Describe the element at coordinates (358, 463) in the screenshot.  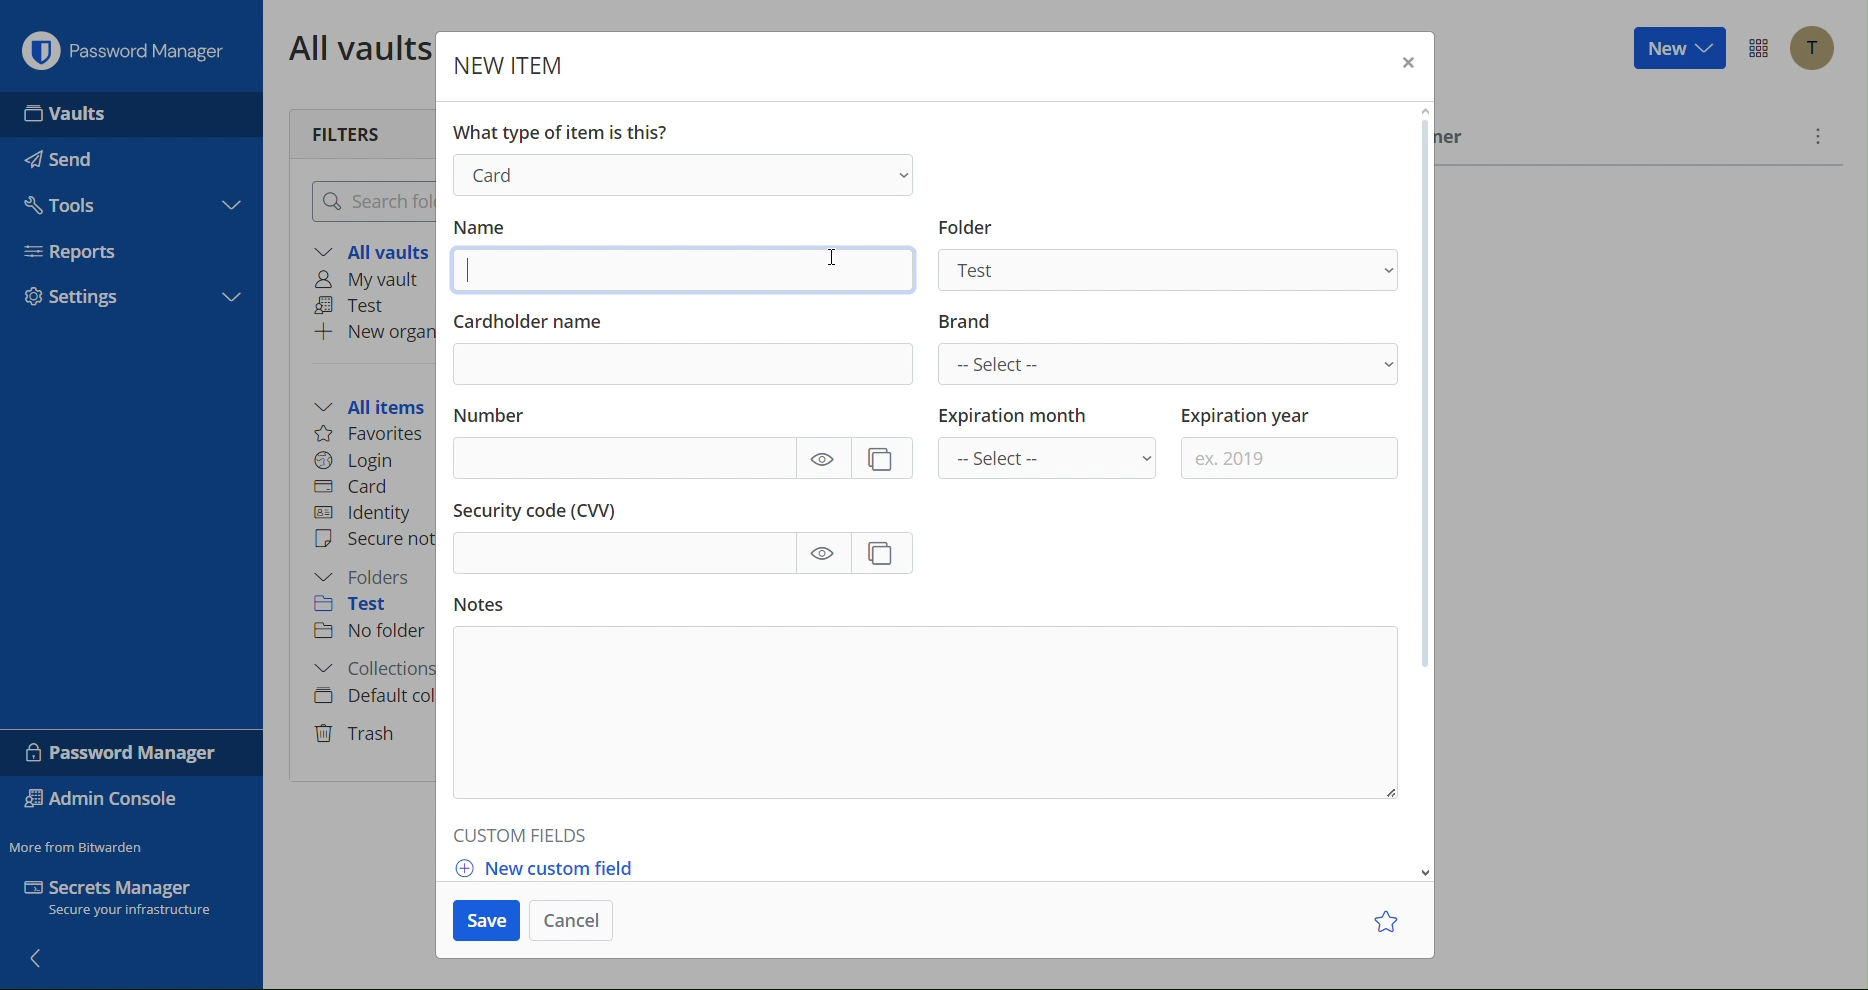
I see `Login` at that location.